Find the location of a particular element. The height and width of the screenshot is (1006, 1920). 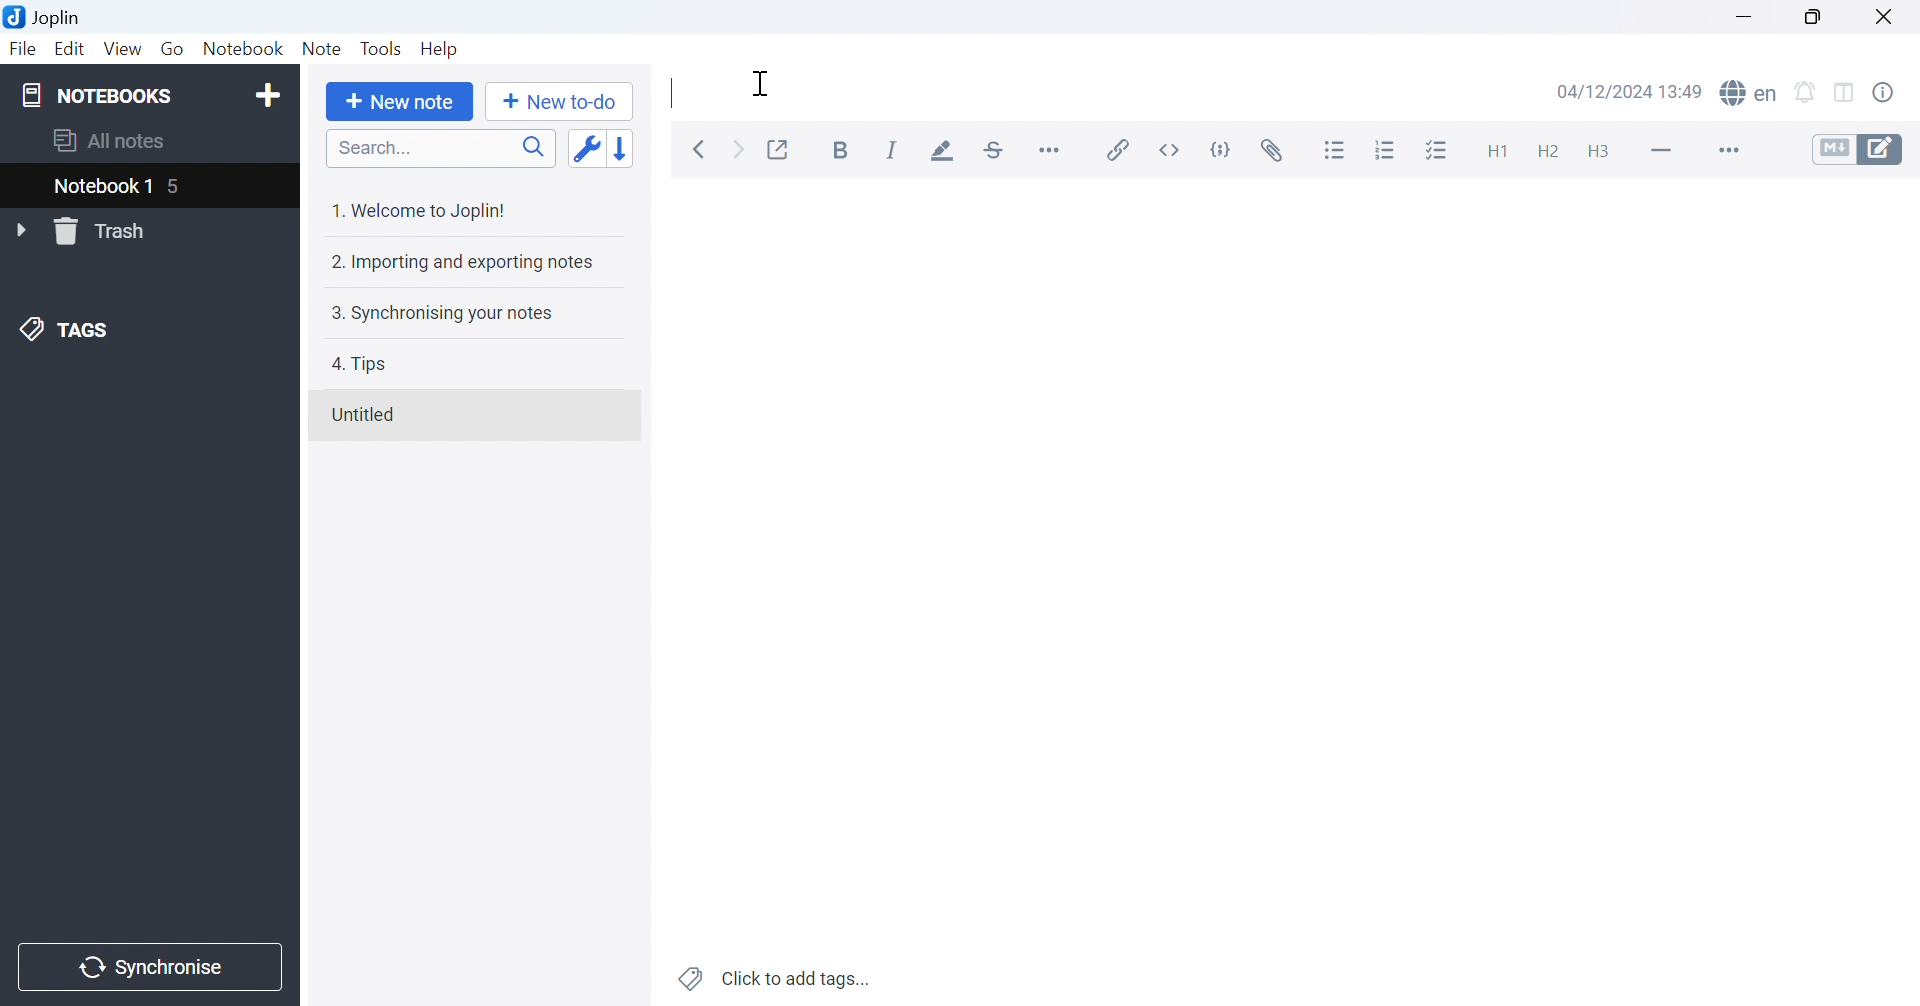

Notebook is located at coordinates (244, 47).